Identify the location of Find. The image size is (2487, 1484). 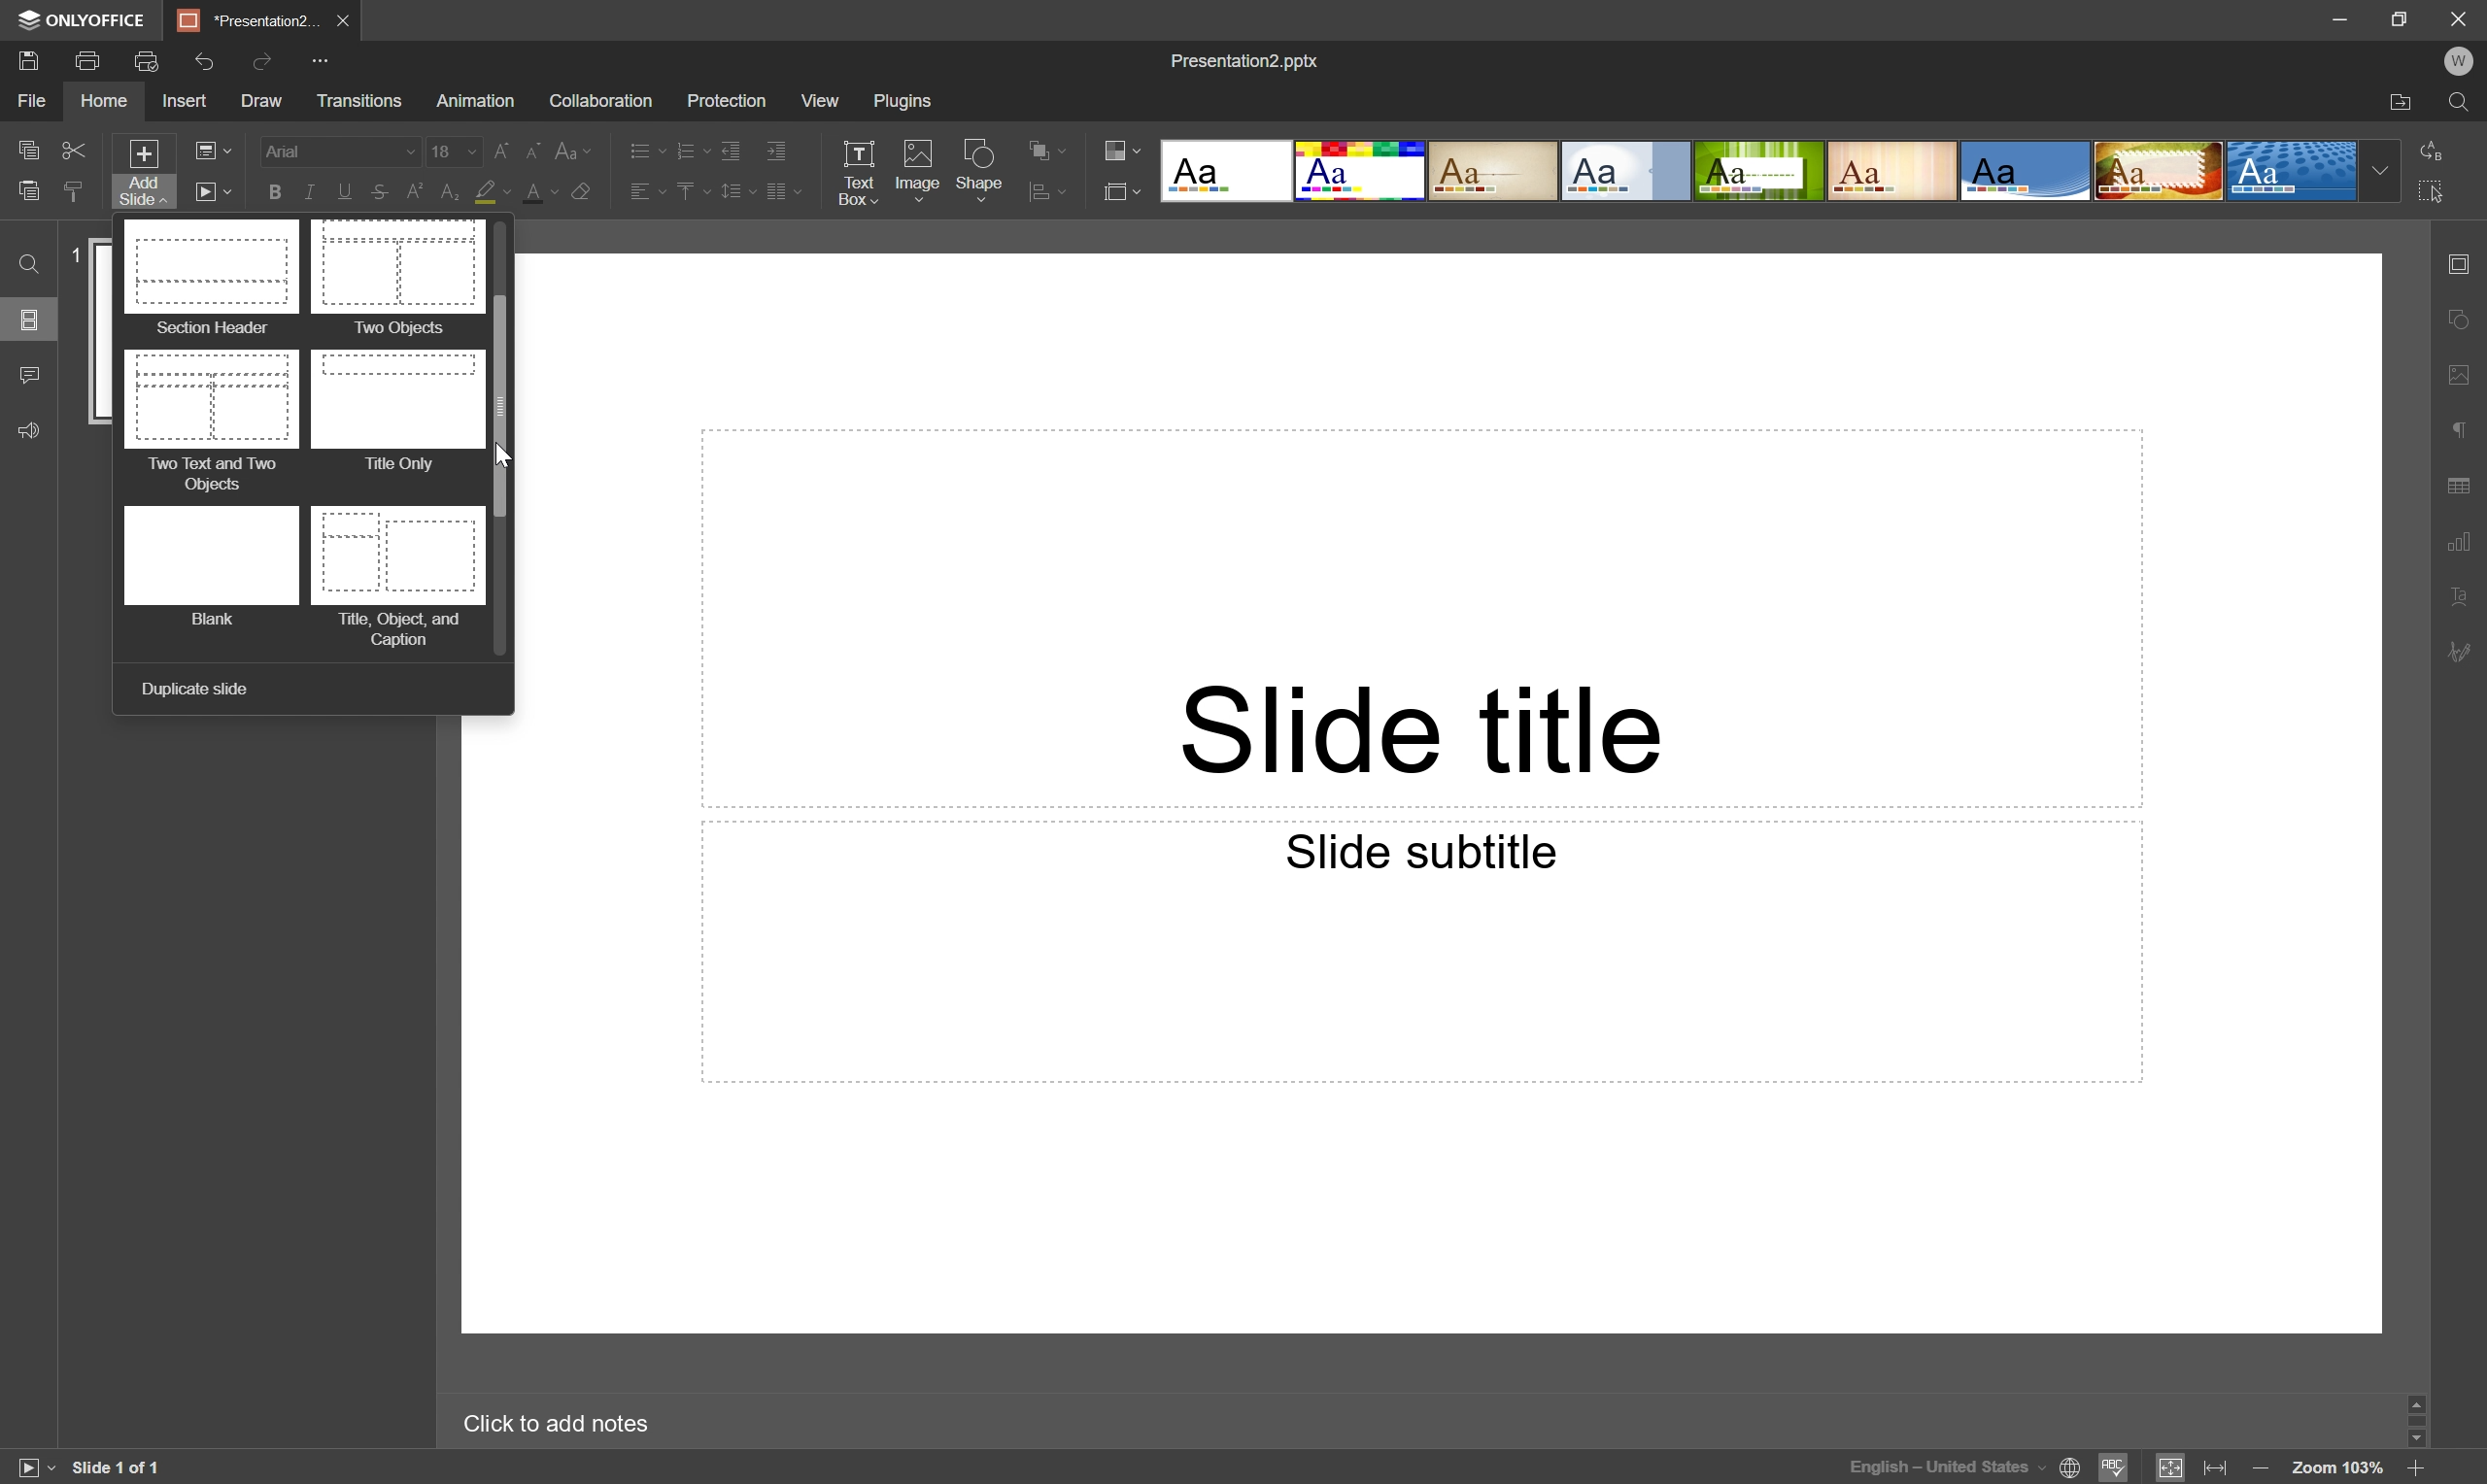
(2464, 101).